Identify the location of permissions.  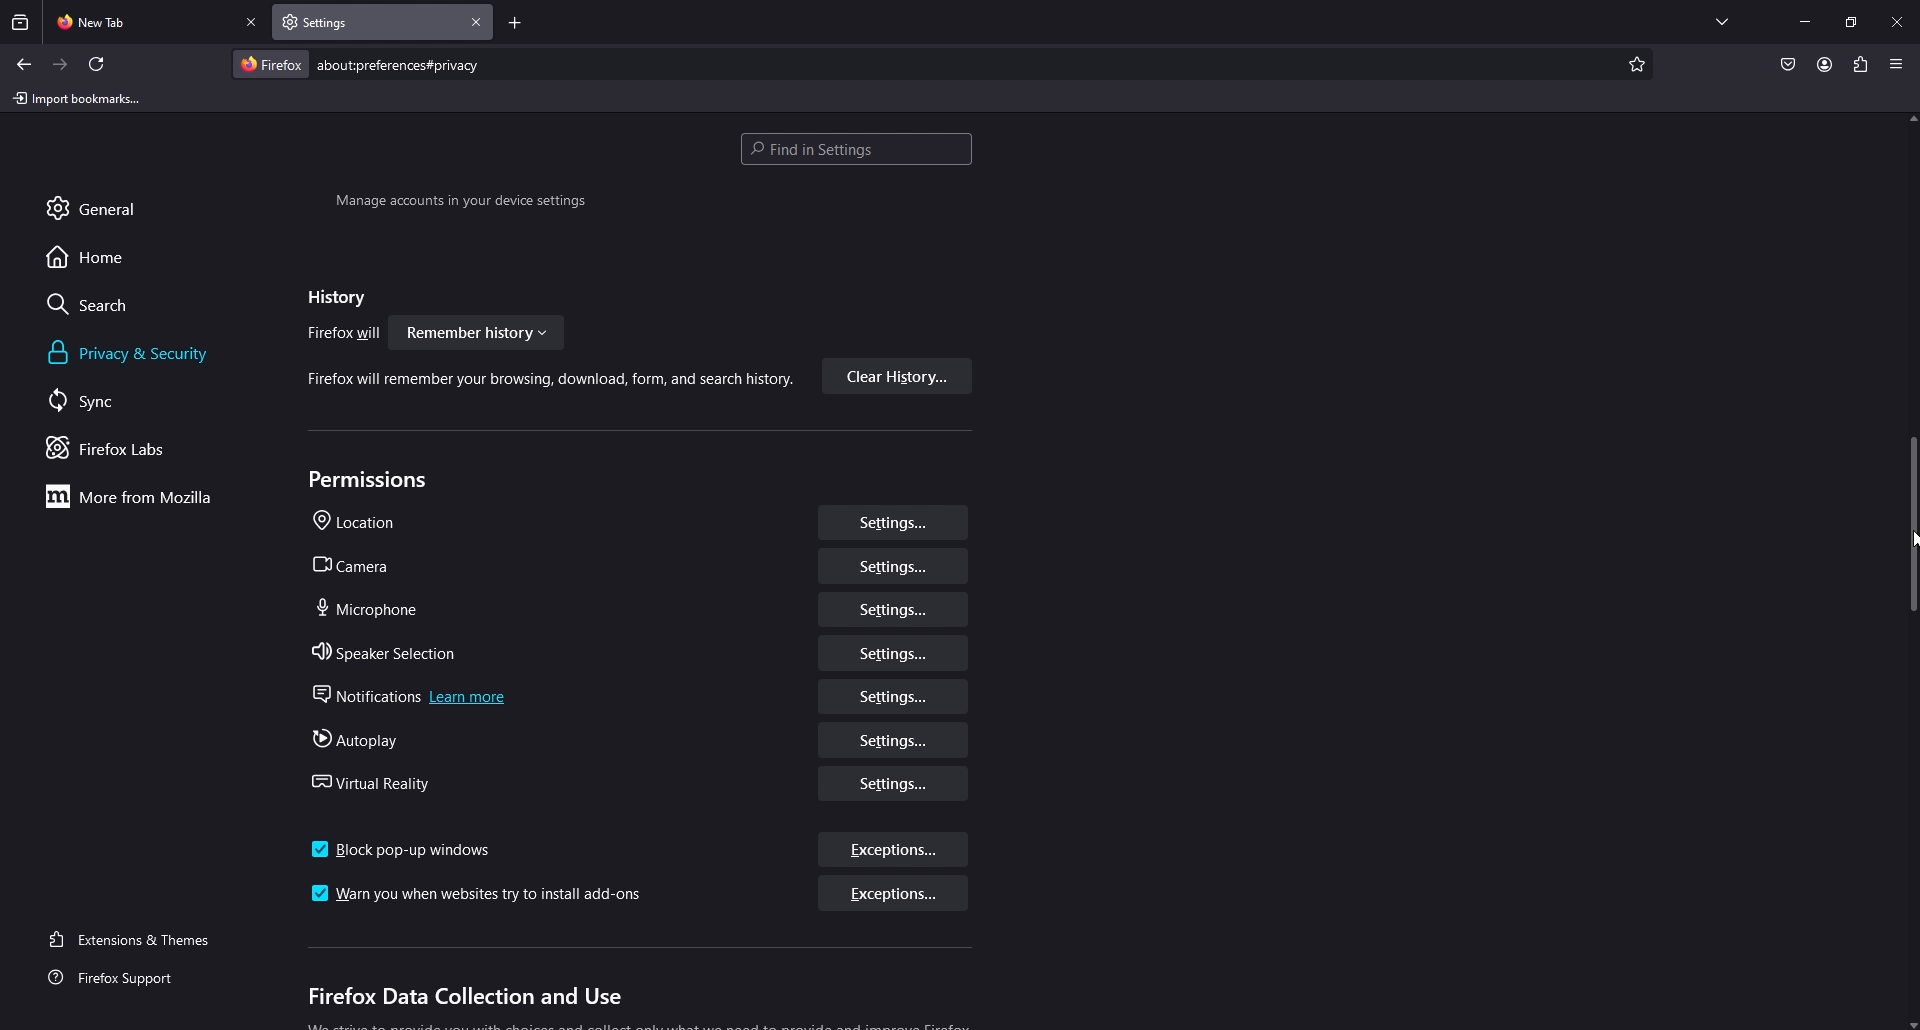
(373, 480).